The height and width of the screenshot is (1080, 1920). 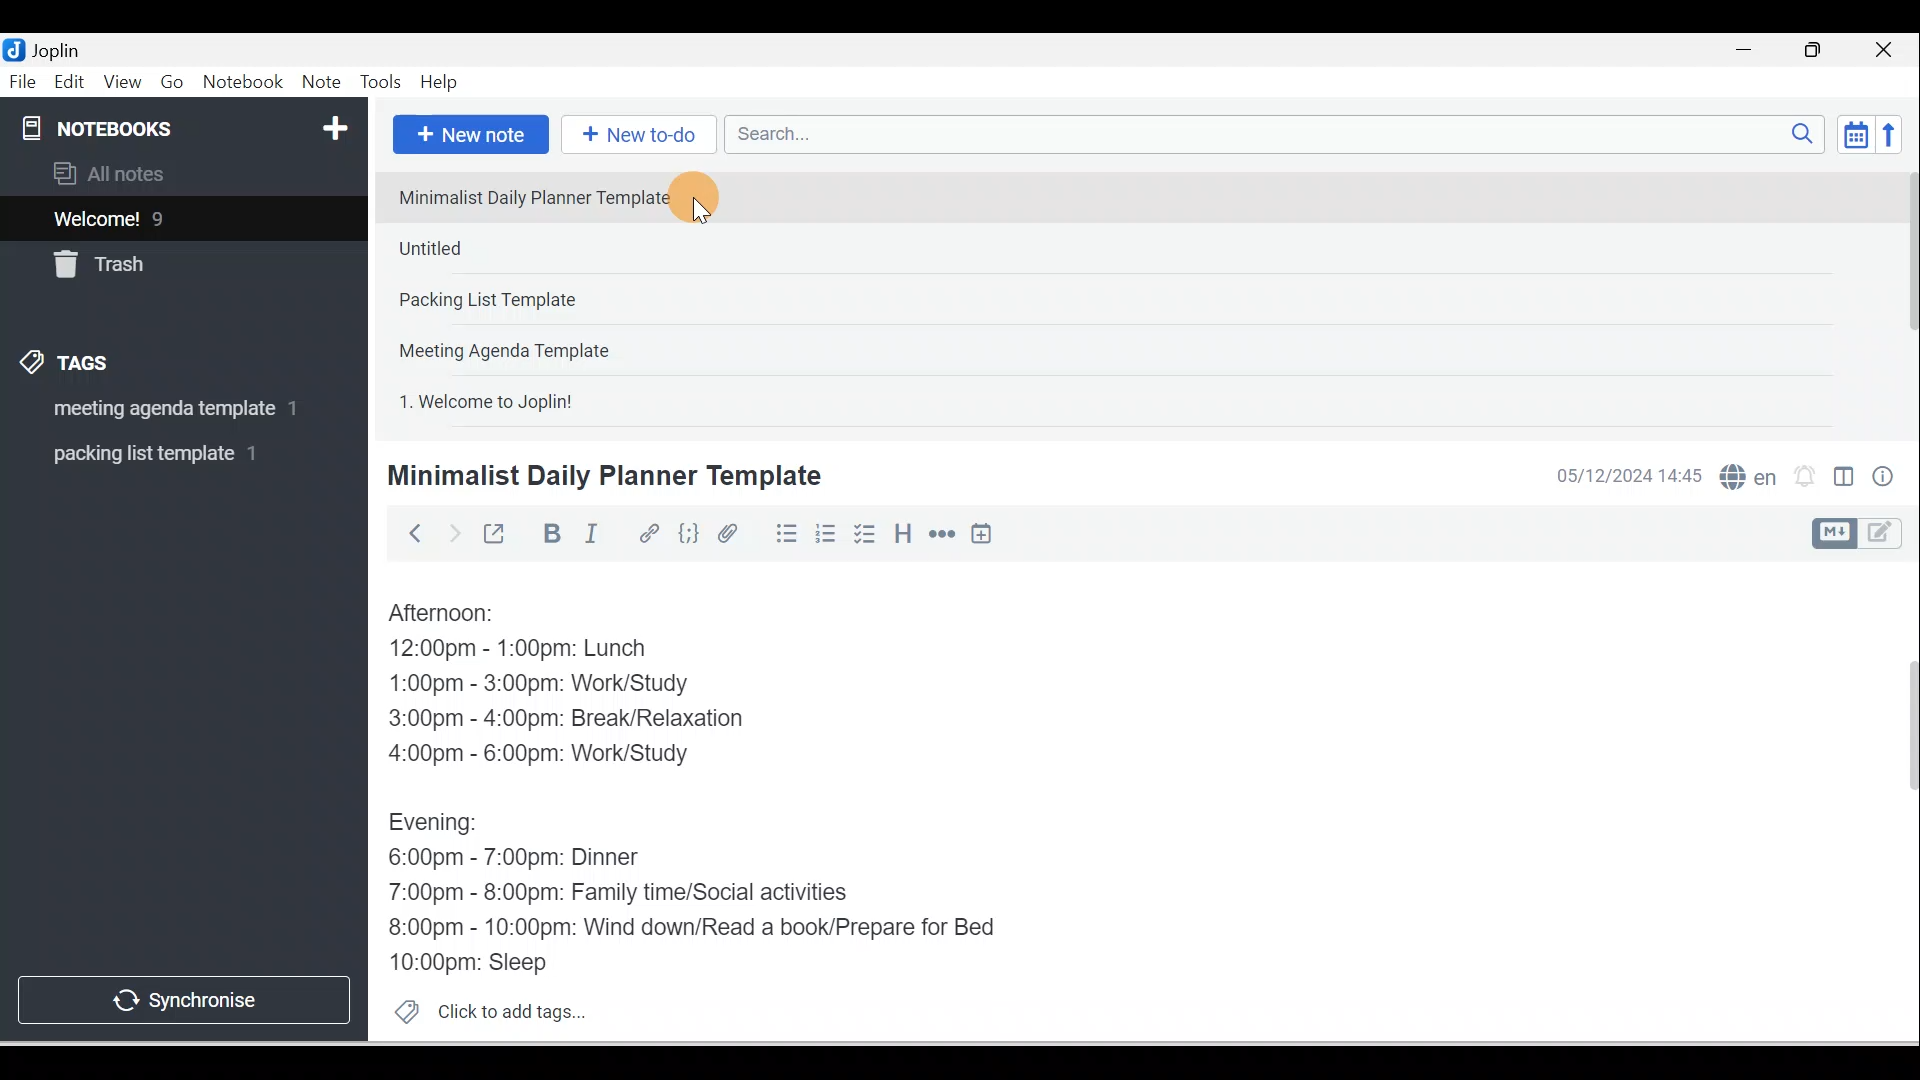 What do you see at coordinates (71, 83) in the screenshot?
I see `Edit` at bounding box center [71, 83].